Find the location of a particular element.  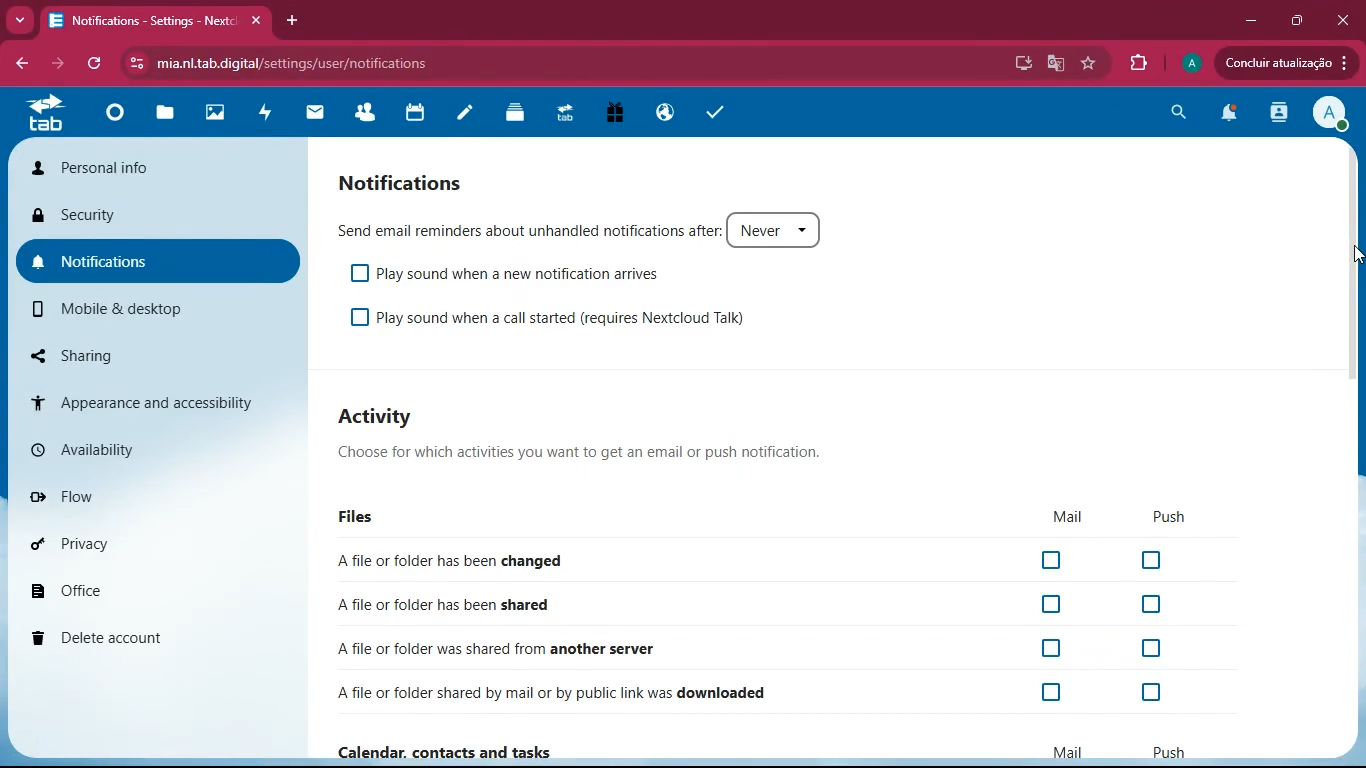

notifications is located at coordinates (152, 256).